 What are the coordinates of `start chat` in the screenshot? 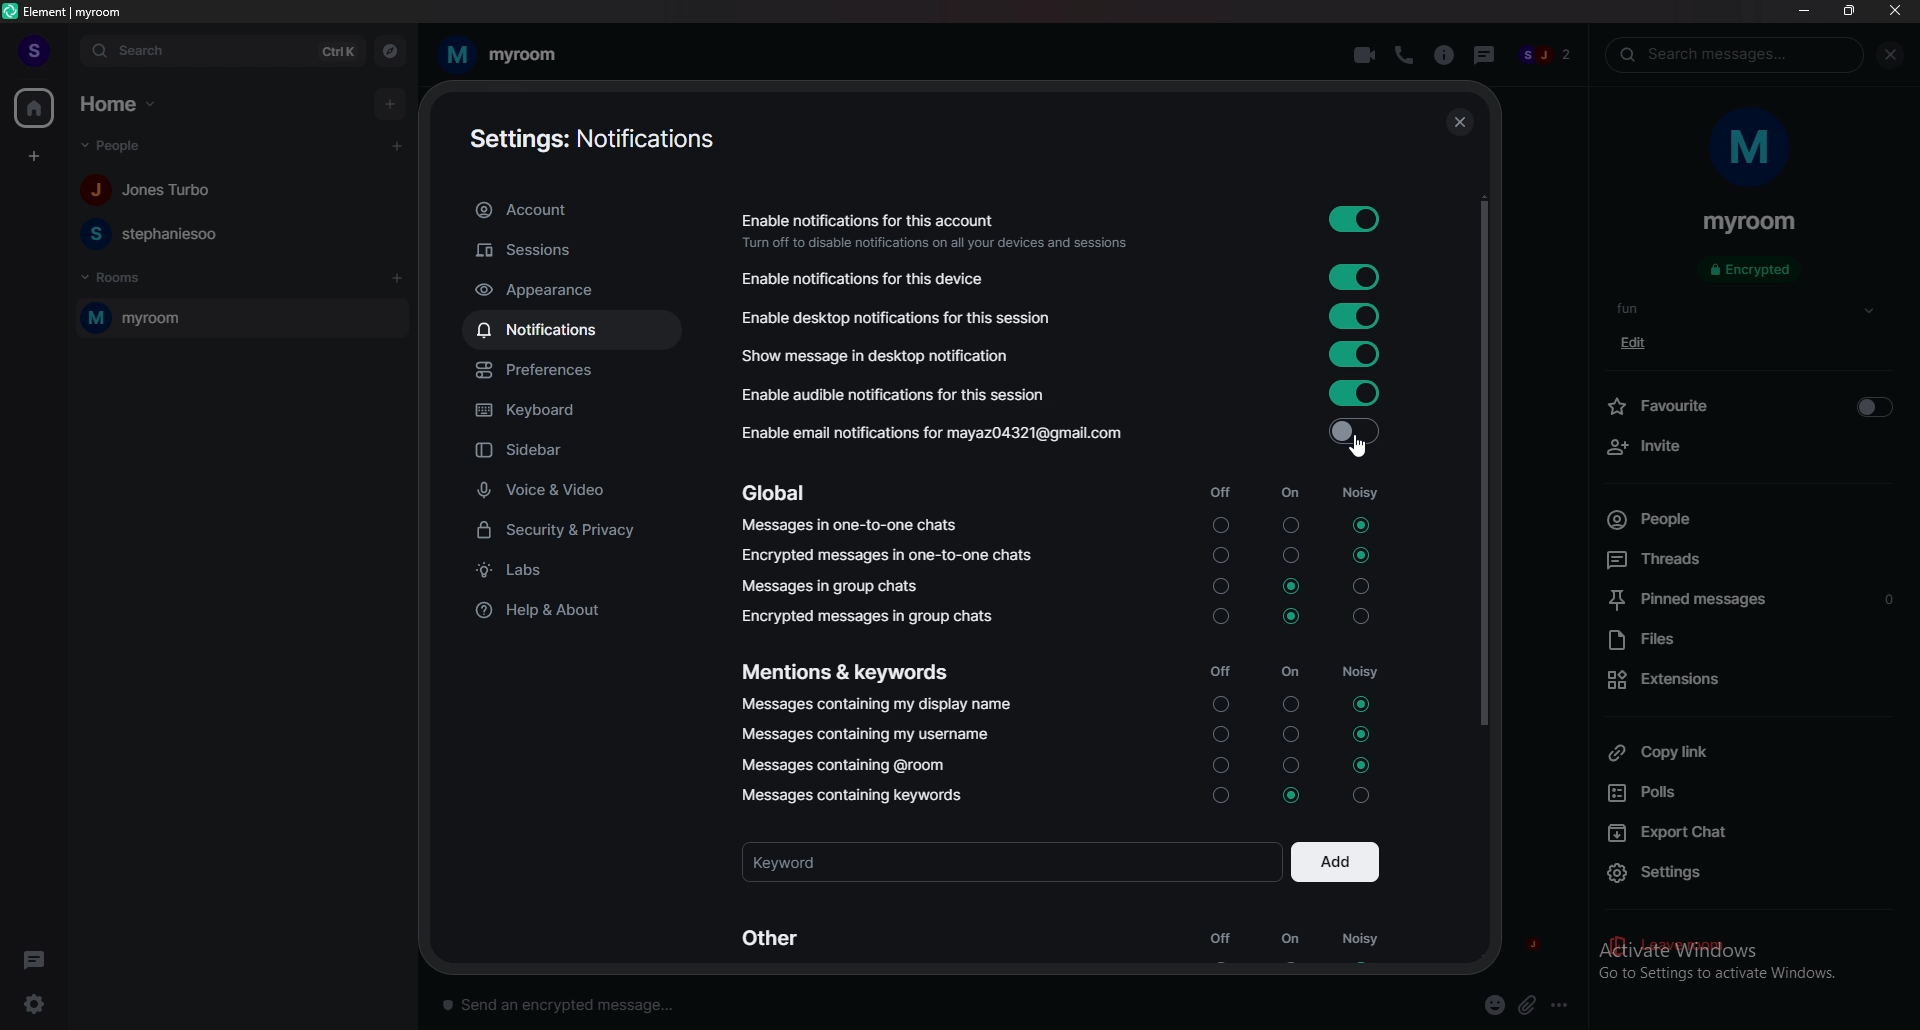 It's located at (399, 145).